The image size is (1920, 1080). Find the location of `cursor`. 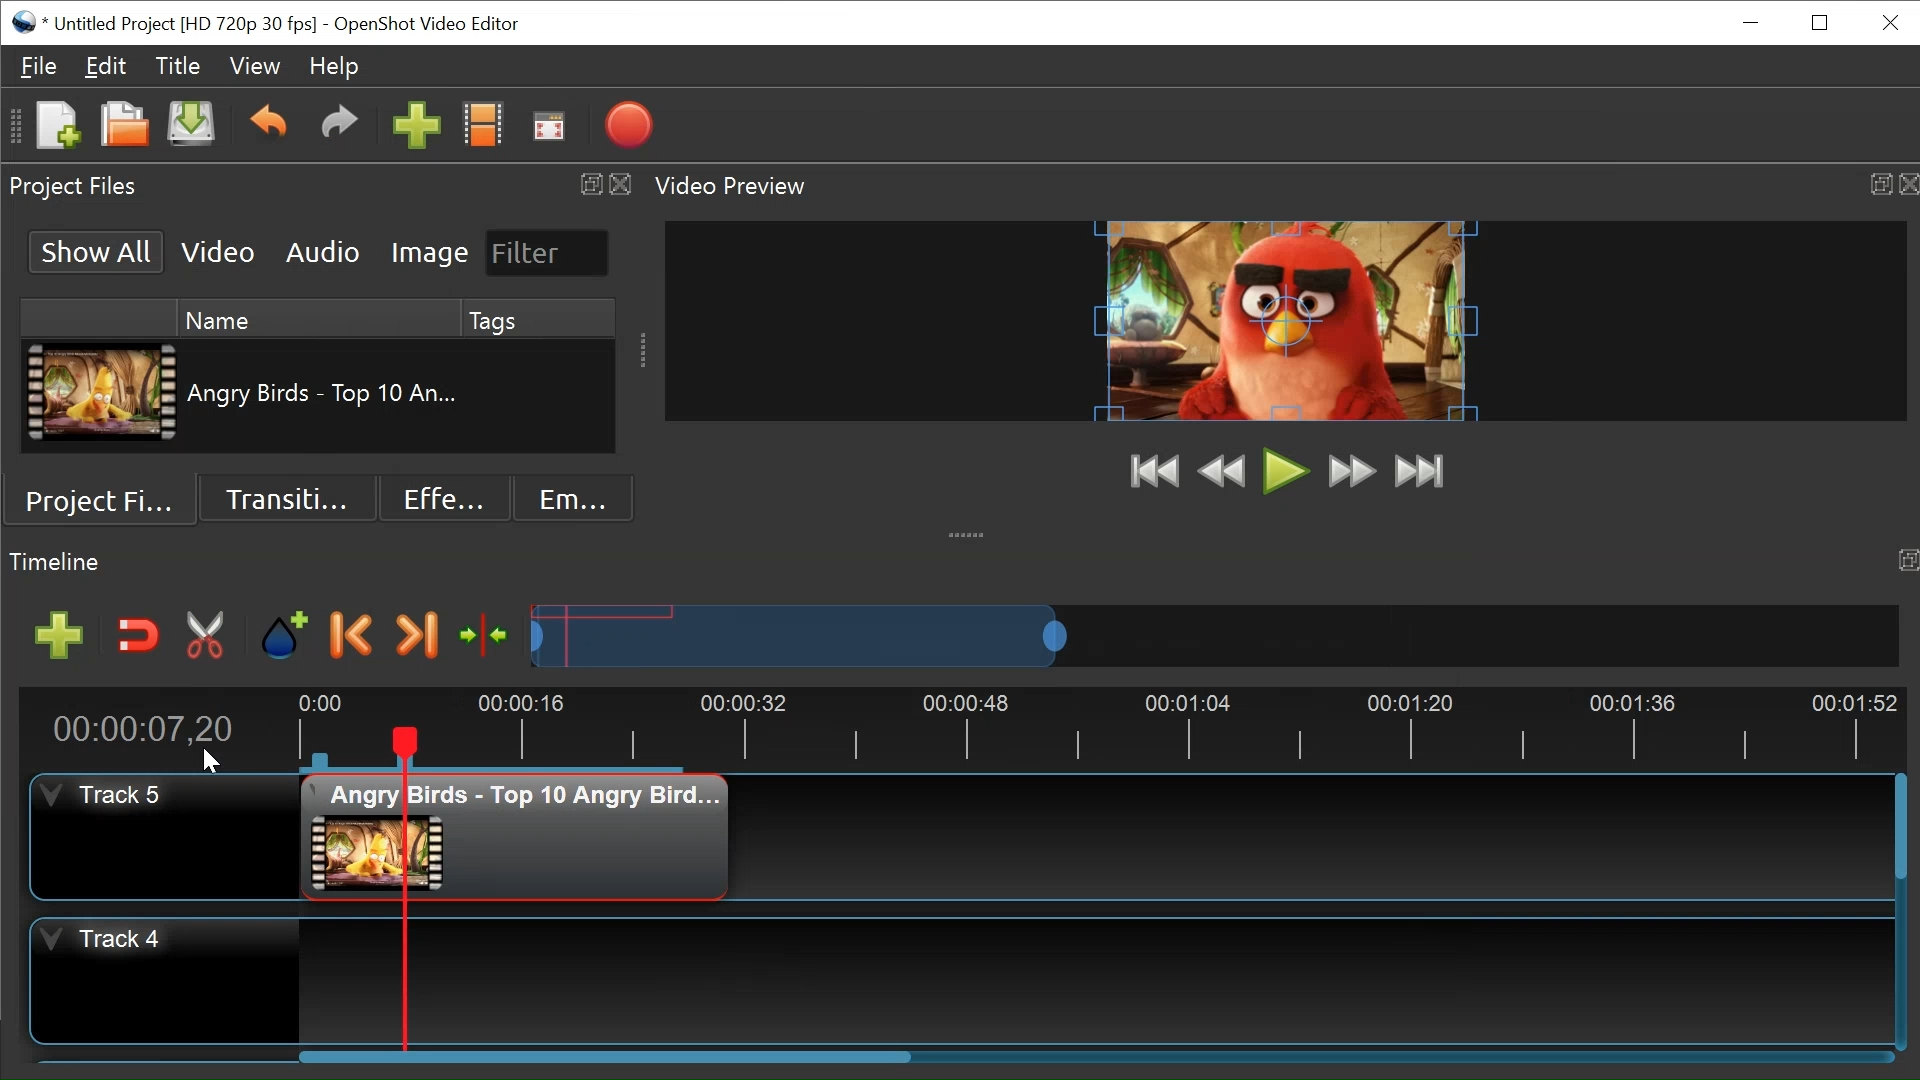

cursor is located at coordinates (219, 763).